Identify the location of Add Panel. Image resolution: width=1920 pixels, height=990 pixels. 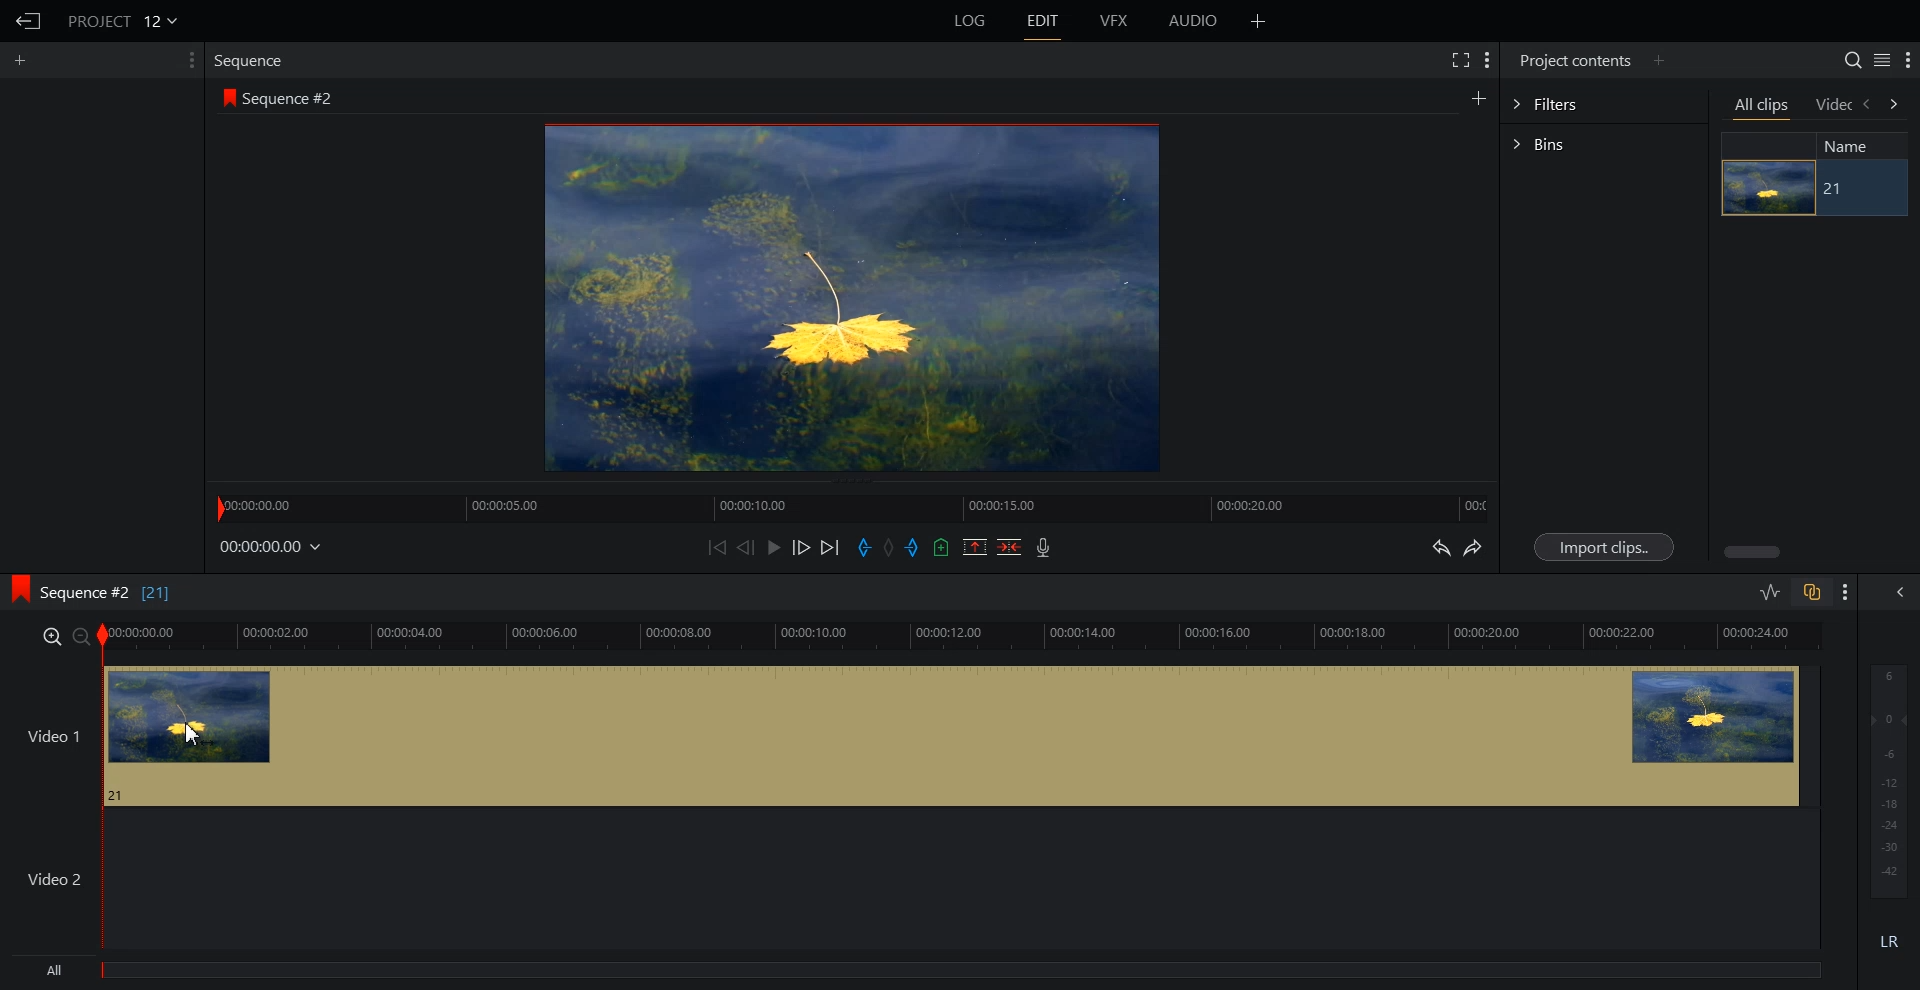
(1259, 21).